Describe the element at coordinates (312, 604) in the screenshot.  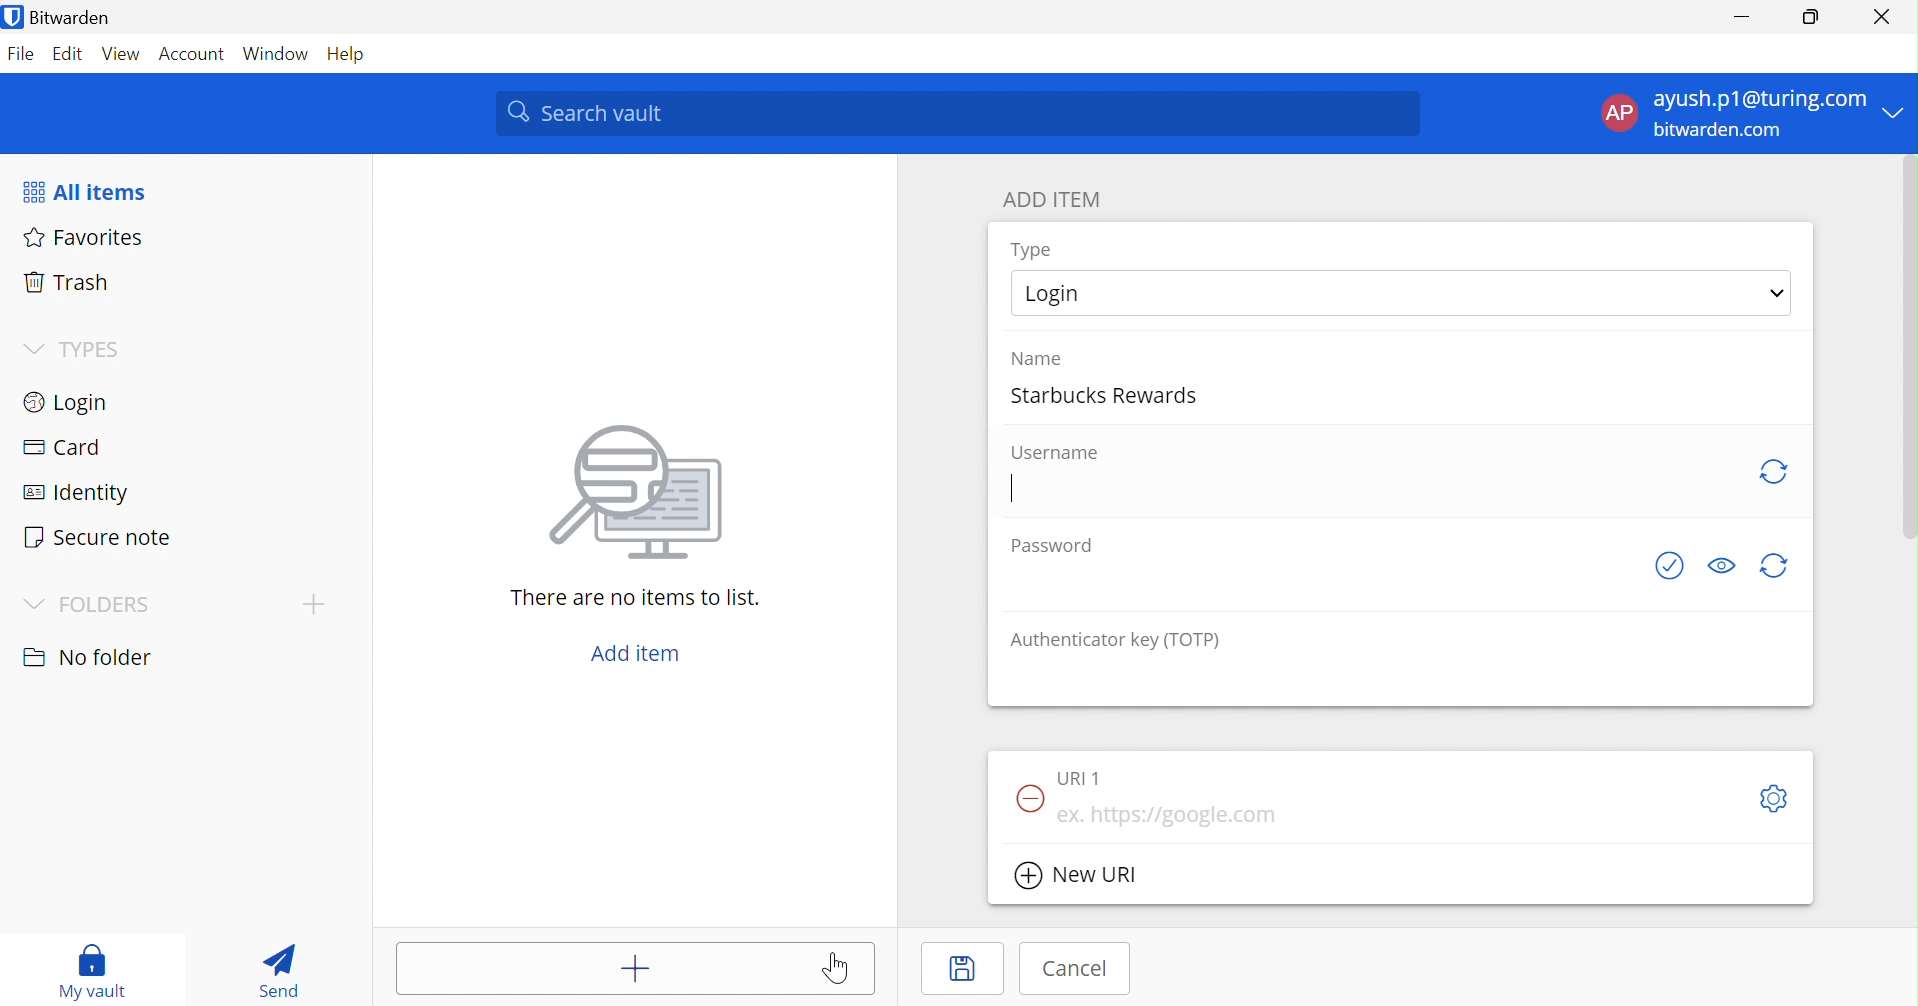
I see `Drop Down` at that location.